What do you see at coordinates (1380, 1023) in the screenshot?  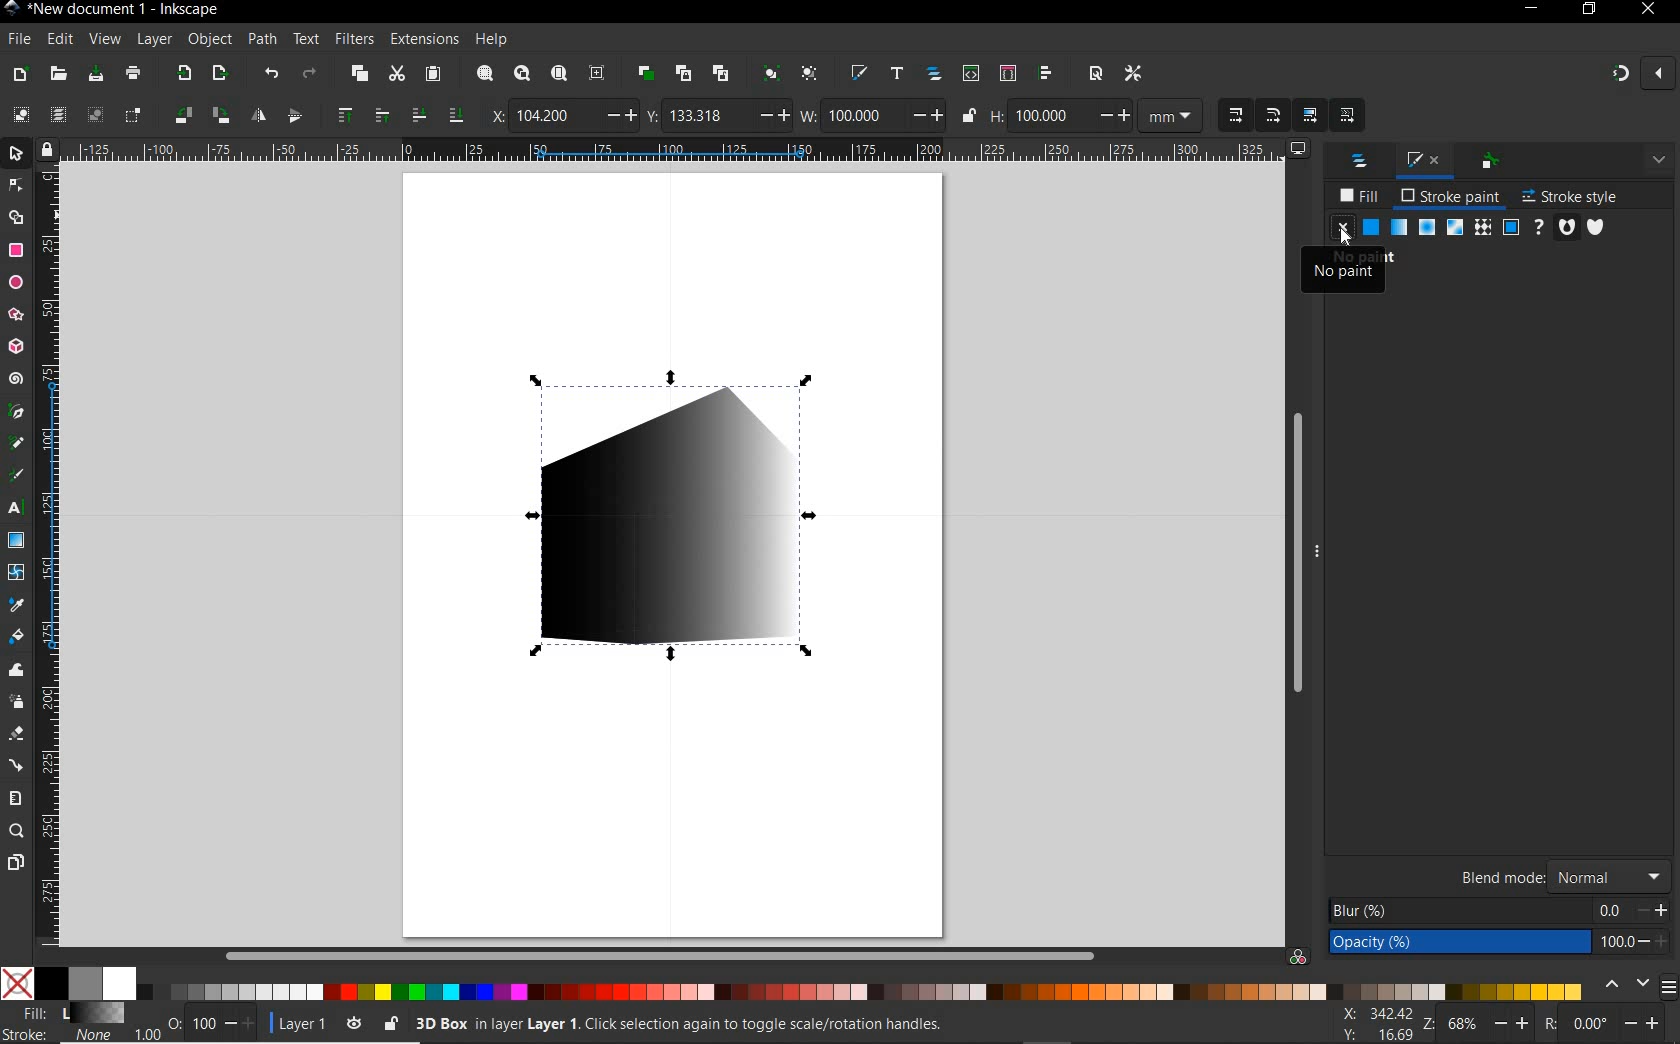 I see `CURSOR COORDINATES` at bounding box center [1380, 1023].